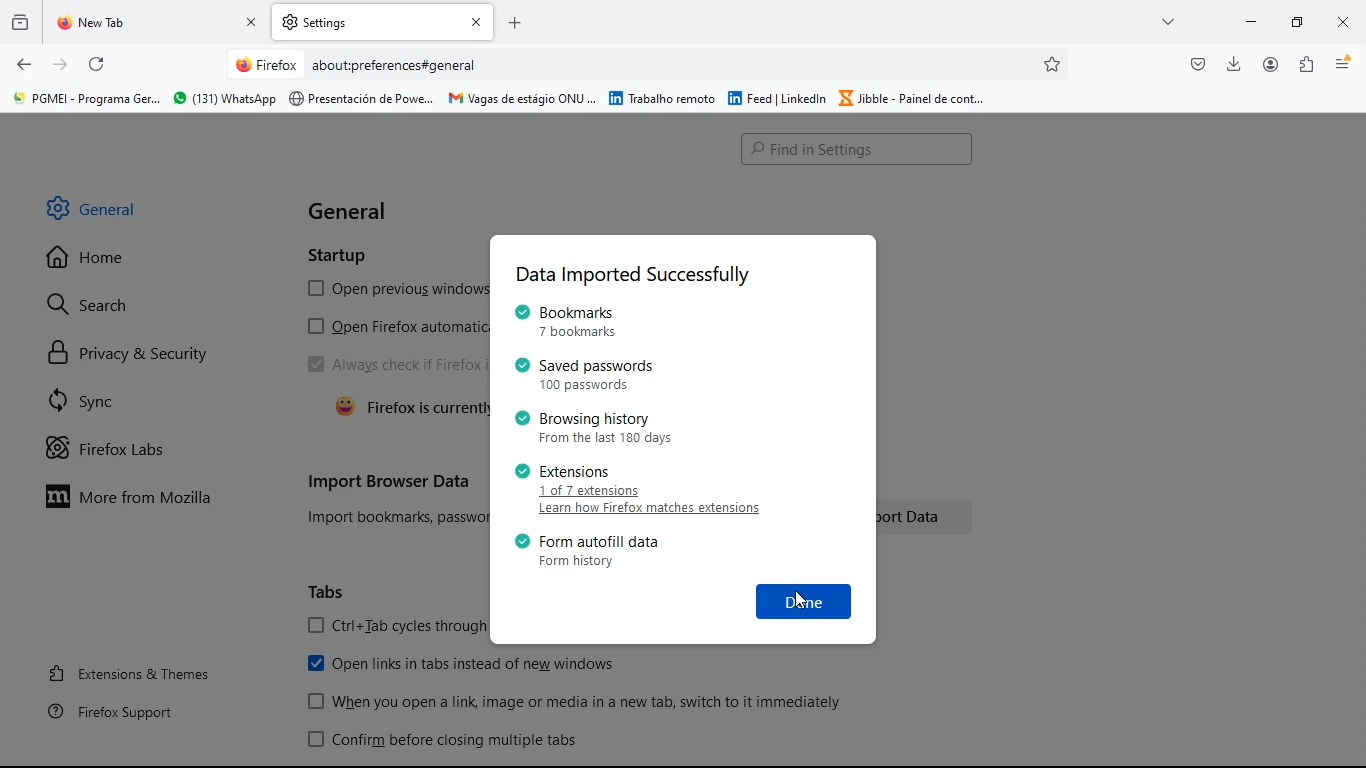 The width and height of the screenshot is (1366, 768). I want to click on back, so click(24, 65).